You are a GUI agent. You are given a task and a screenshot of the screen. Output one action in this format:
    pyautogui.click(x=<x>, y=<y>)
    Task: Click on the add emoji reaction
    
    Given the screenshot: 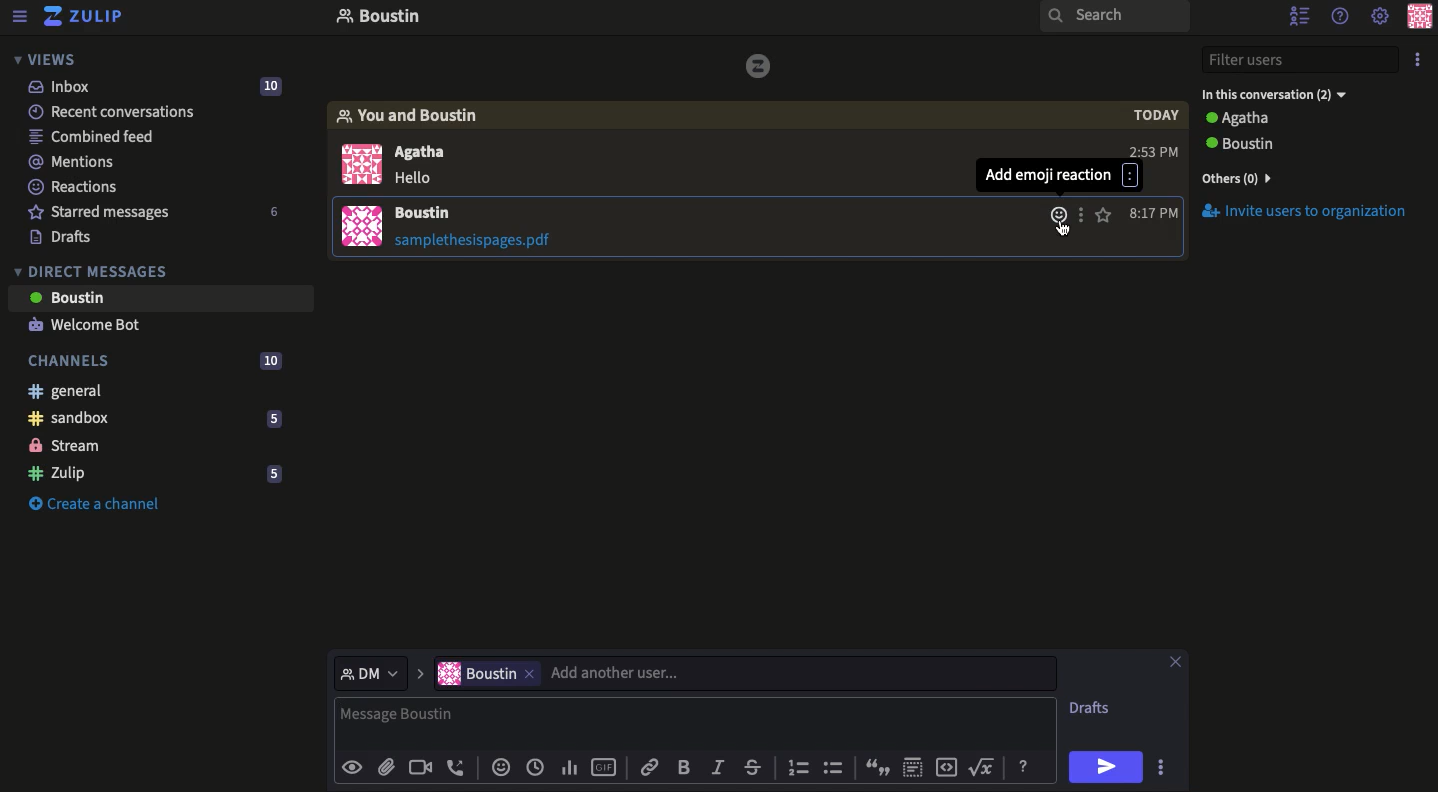 What is the action you would take?
    pyautogui.click(x=1057, y=177)
    